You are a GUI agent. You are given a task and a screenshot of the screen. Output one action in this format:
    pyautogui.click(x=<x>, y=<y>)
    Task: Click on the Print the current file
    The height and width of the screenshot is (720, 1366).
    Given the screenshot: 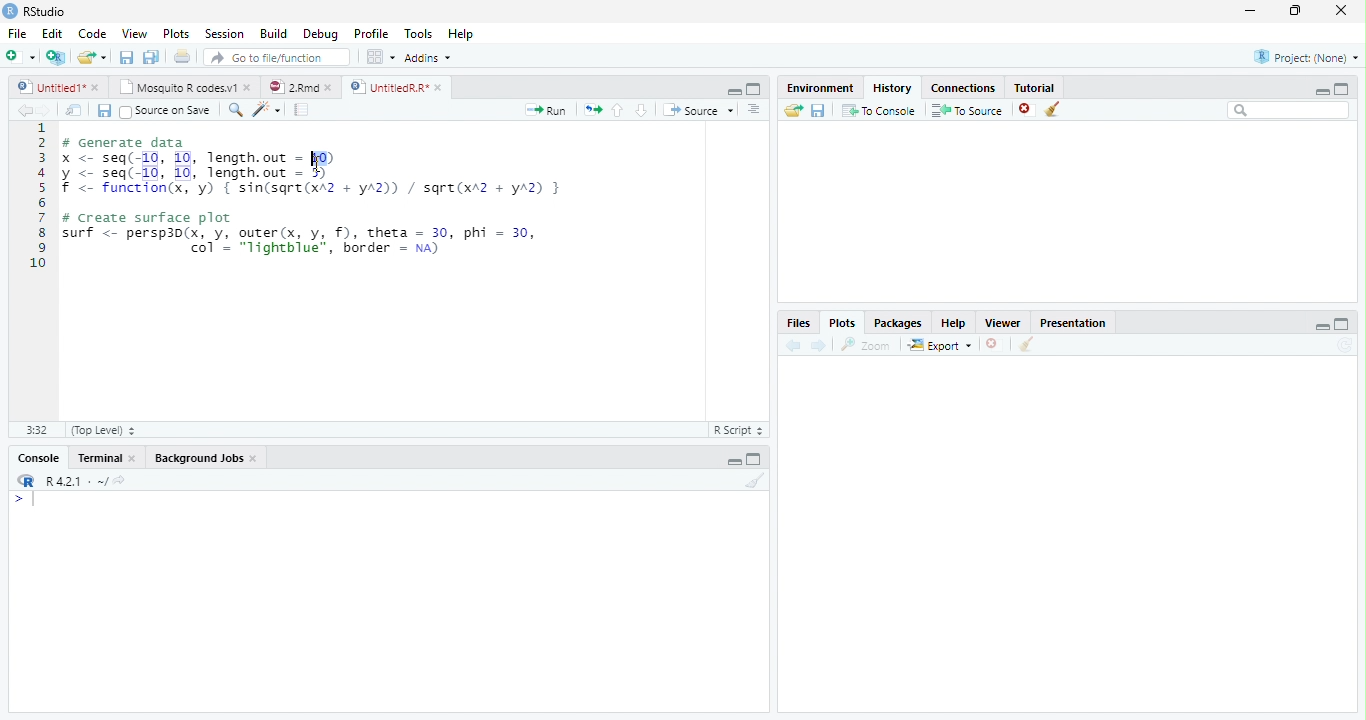 What is the action you would take?
    pyautogui.click(x=182, y=55)
    